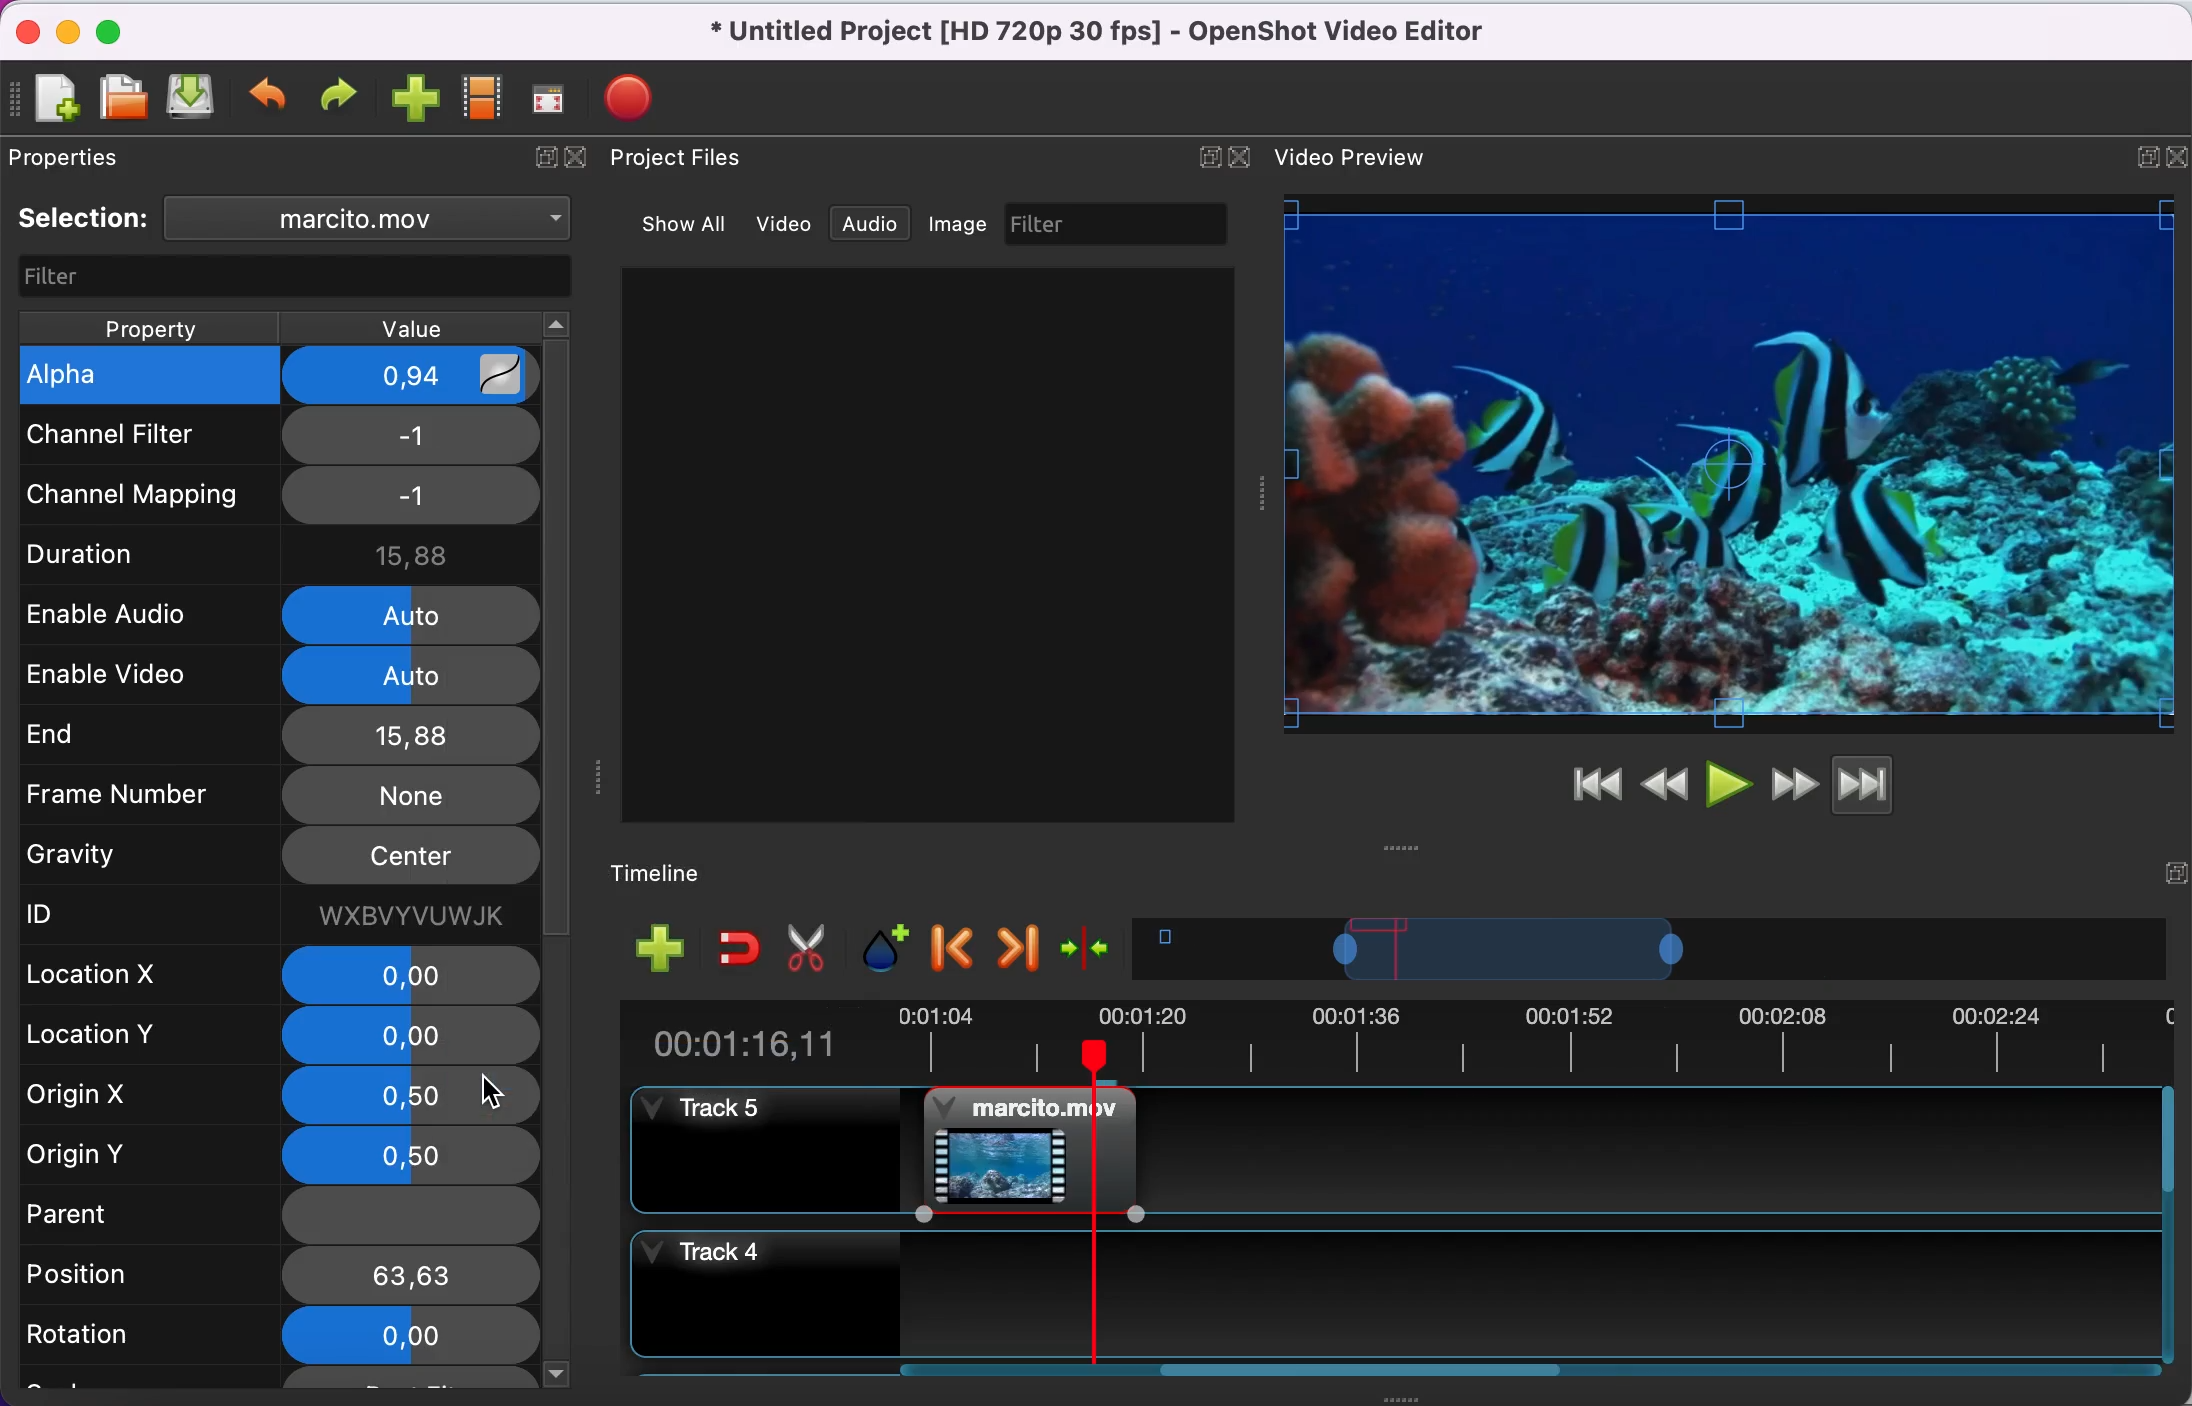 This screenshot has width=2192, height=1406. Describe the element at coordinates (792, 226) in the screenshot. I see `| Video` at that location.